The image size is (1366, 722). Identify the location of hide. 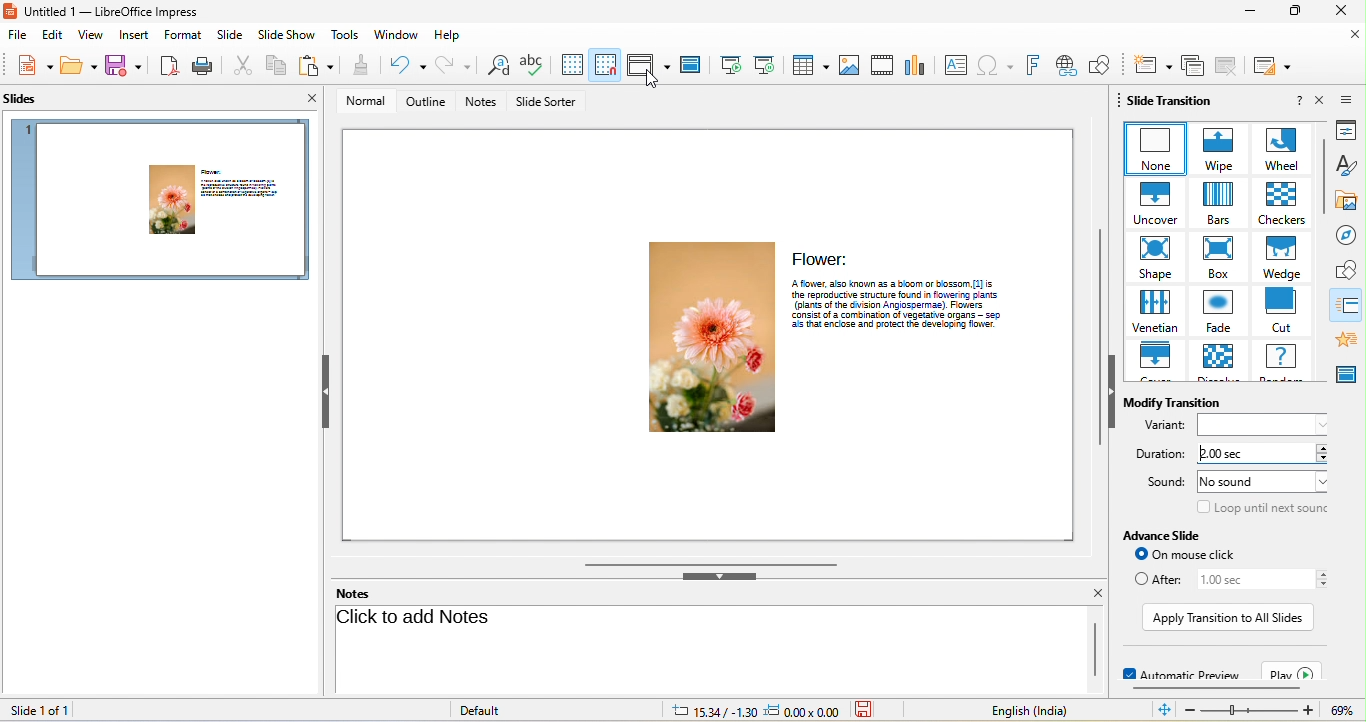
(717, 577).